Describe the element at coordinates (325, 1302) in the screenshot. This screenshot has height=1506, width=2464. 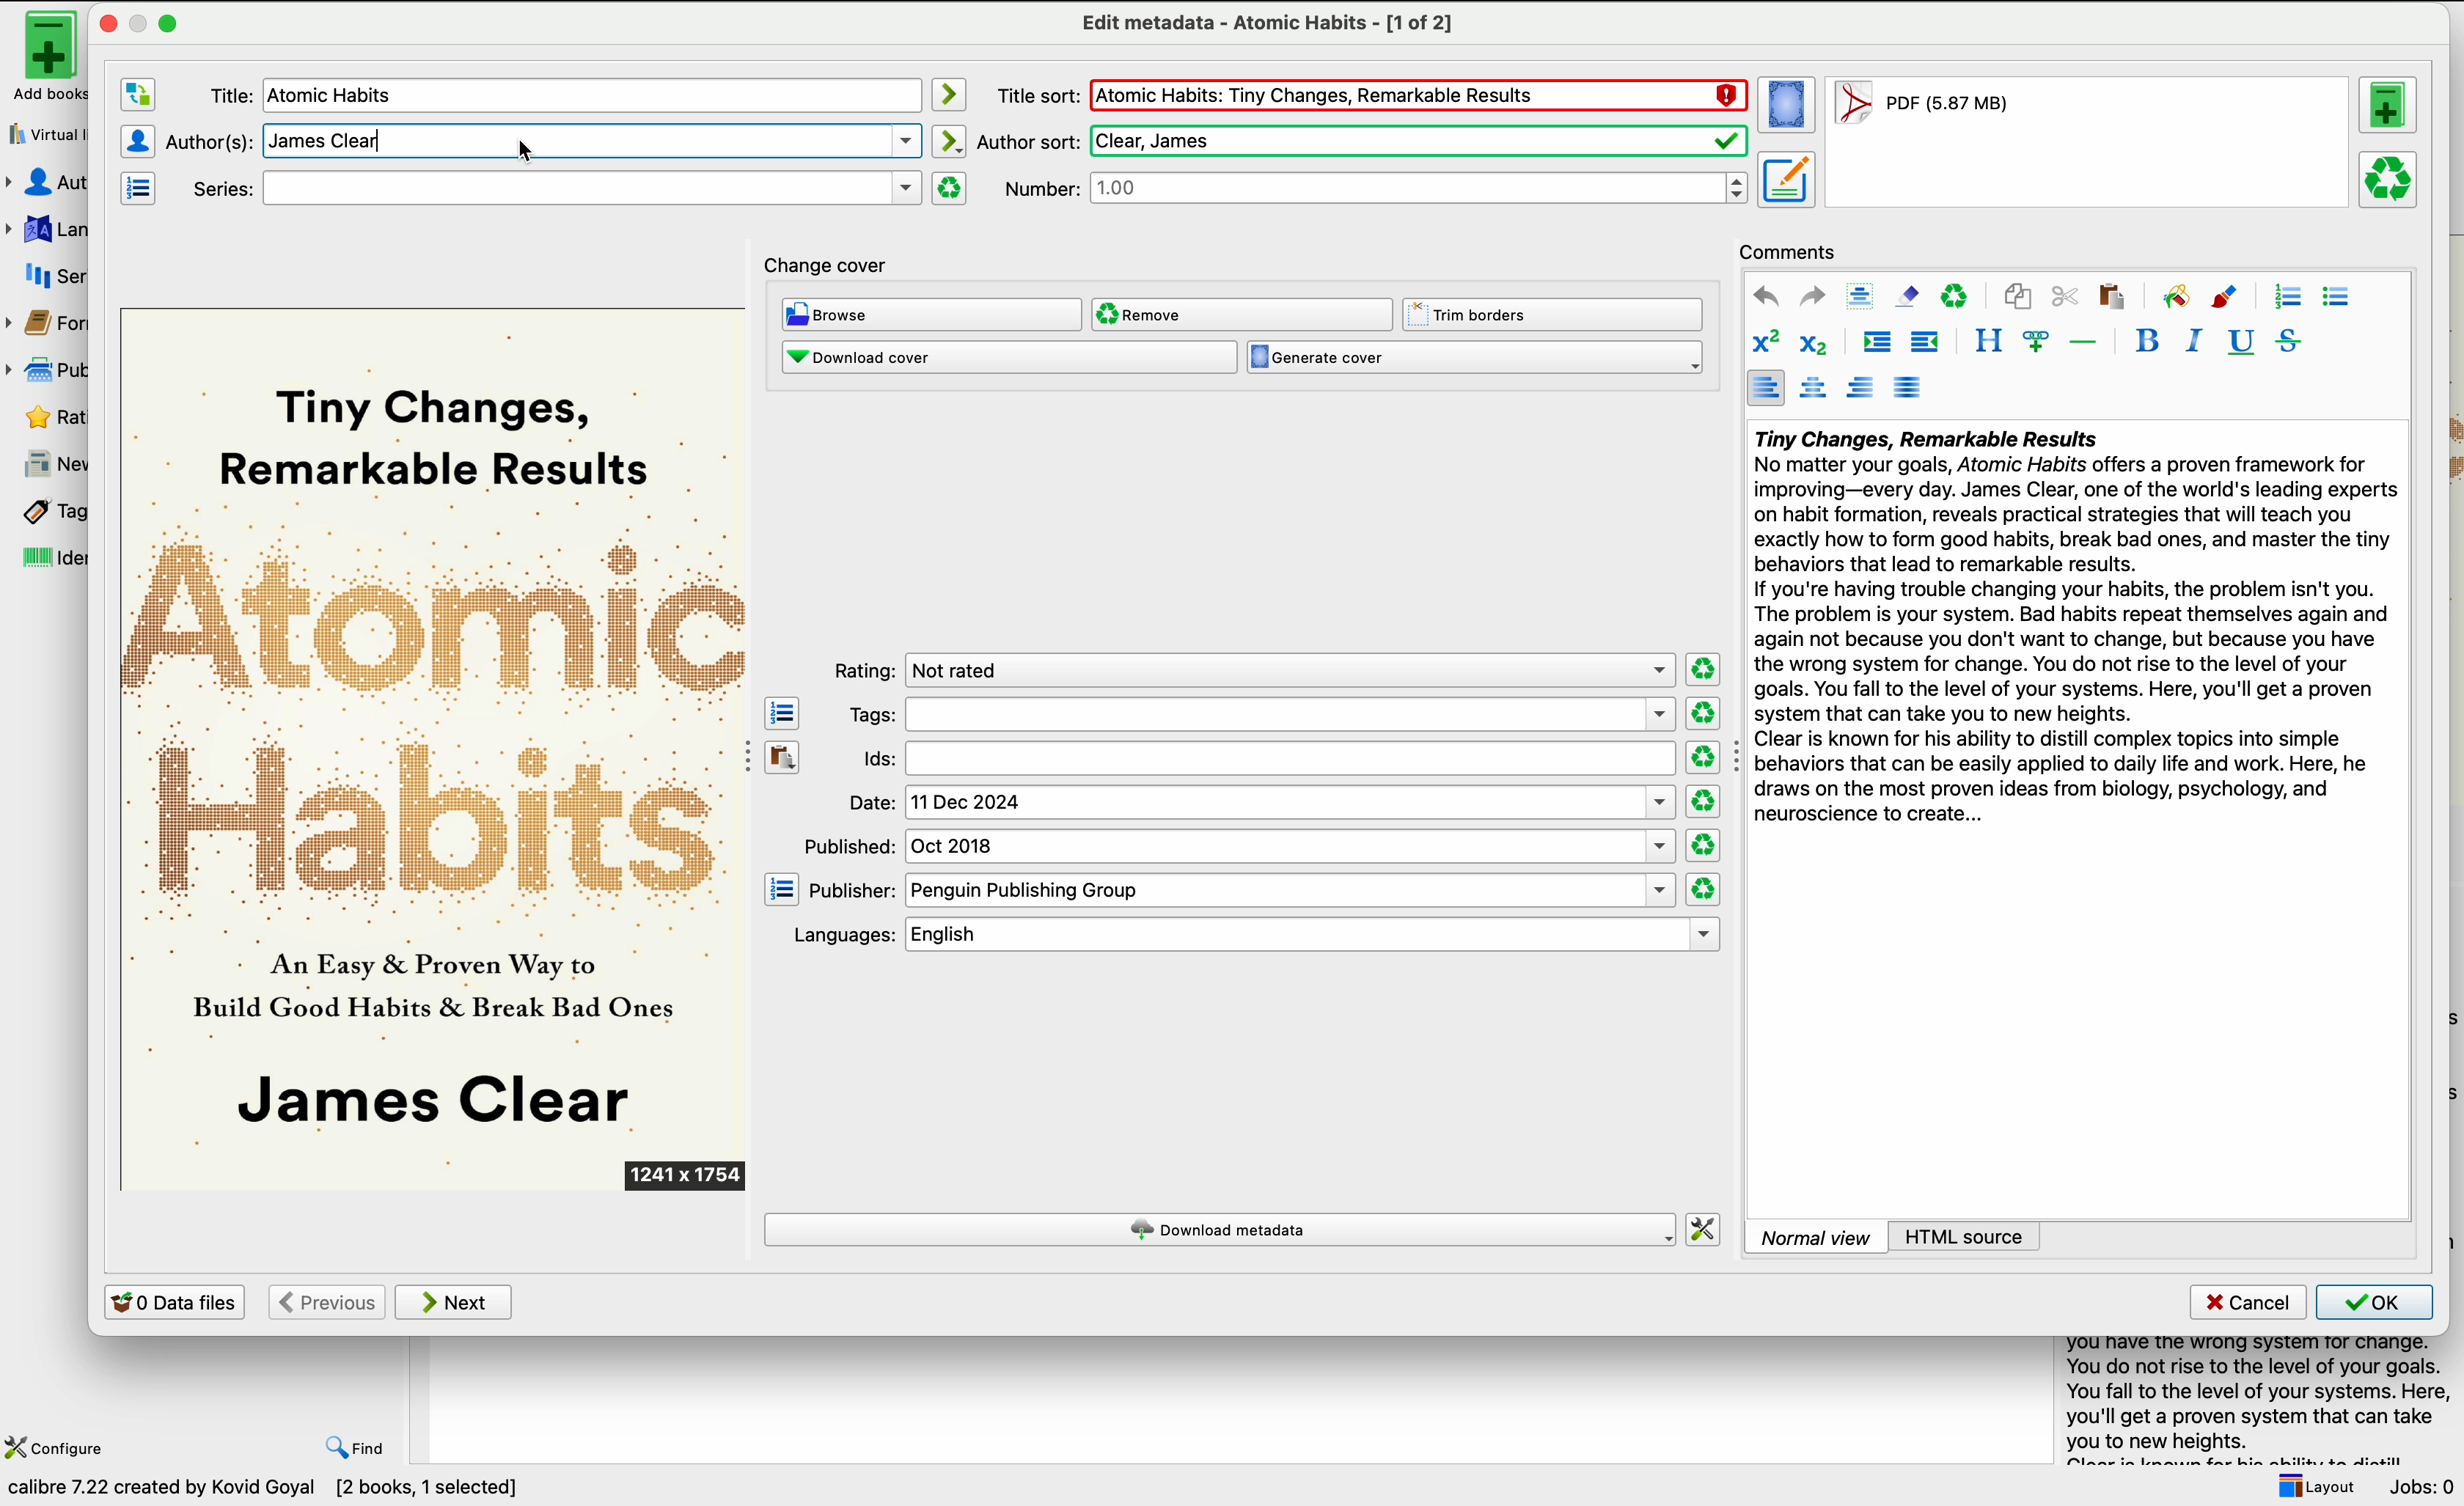
I see `previous` at that location.